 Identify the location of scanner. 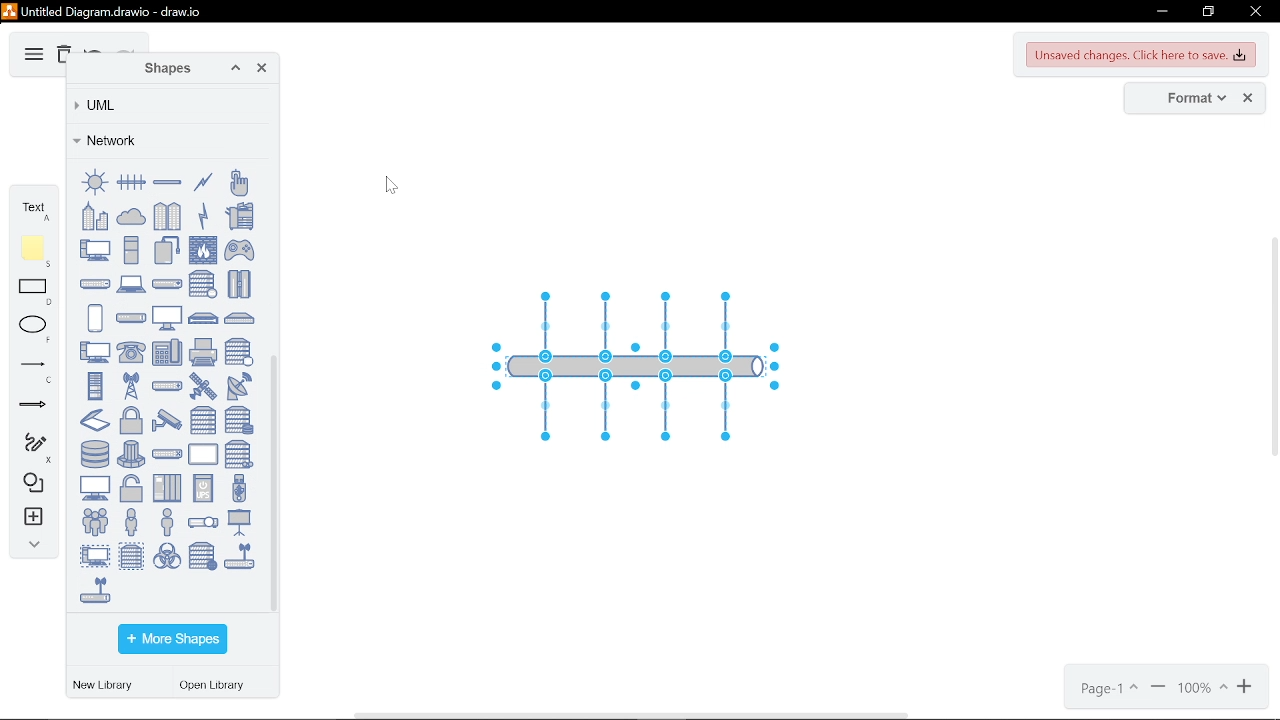
(95, 420).